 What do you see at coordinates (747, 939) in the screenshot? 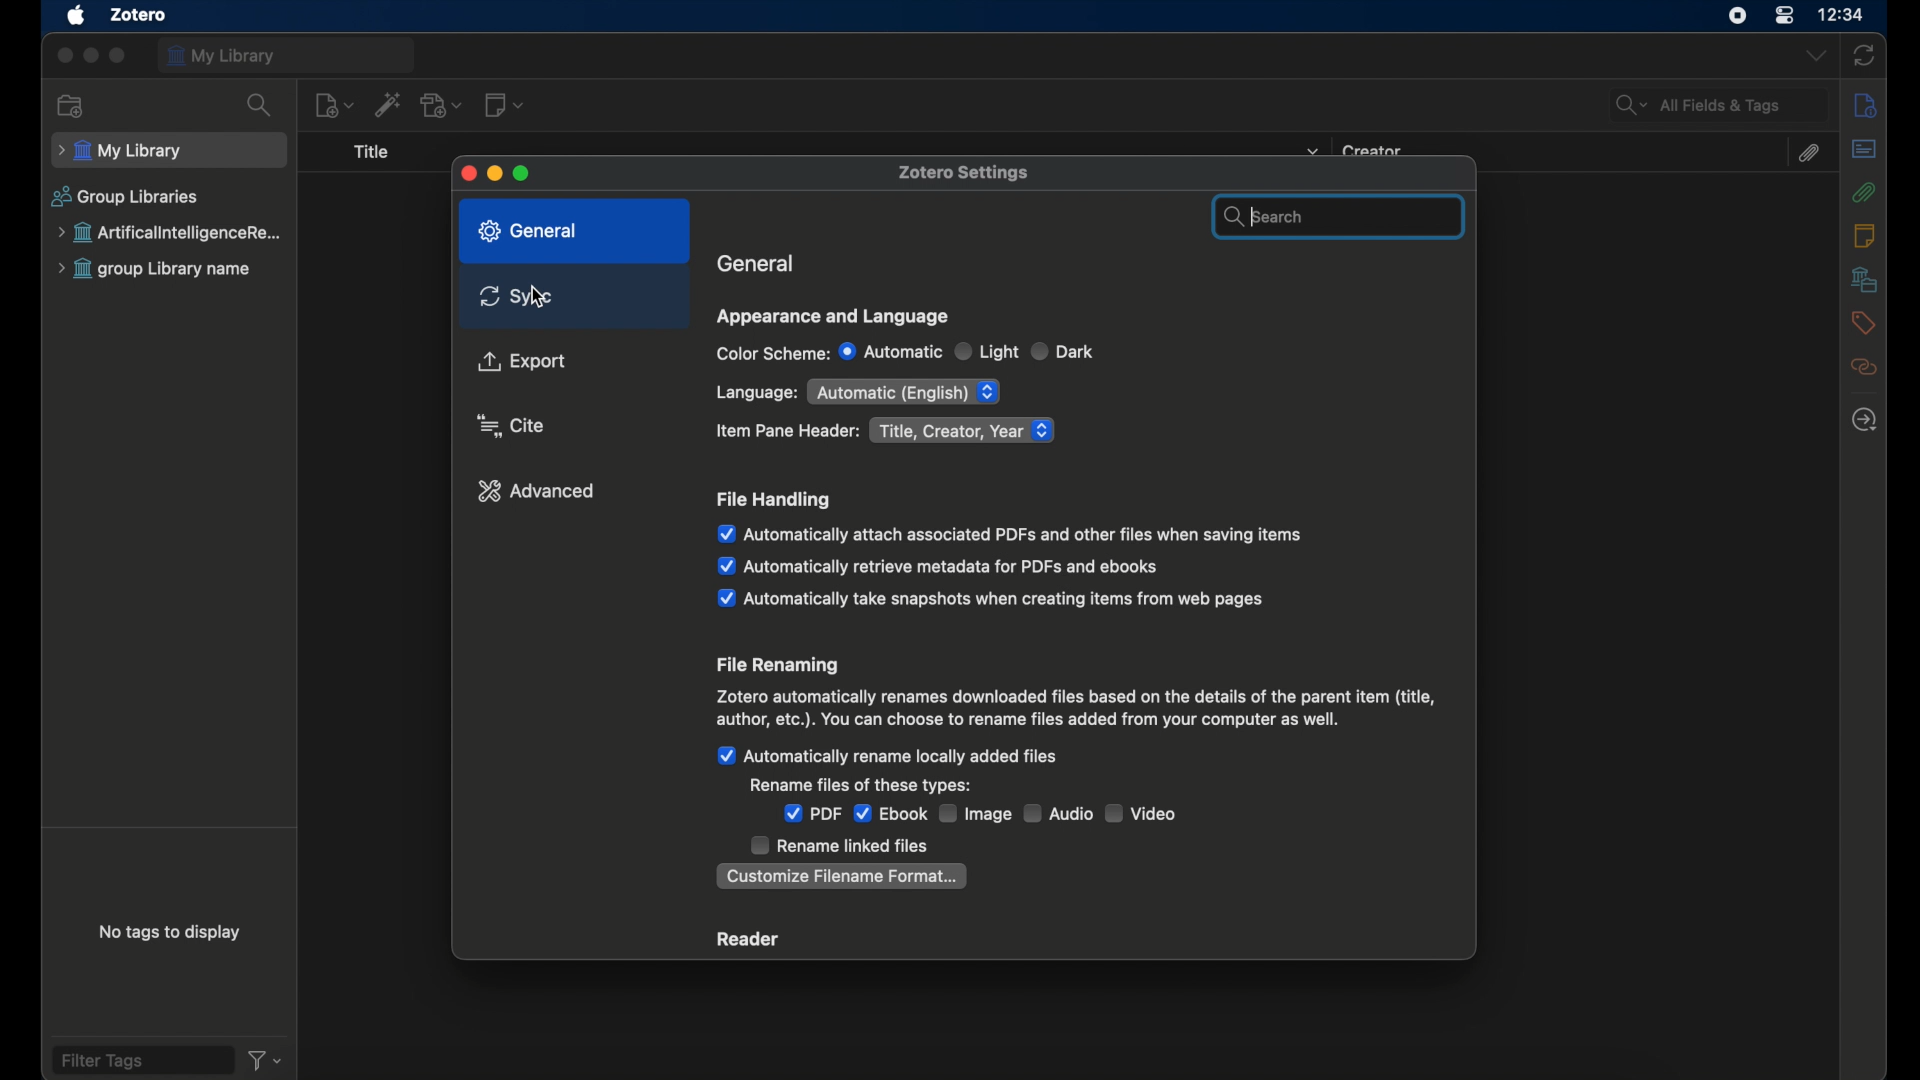
I see `reader` at bounding box center [747, 939].